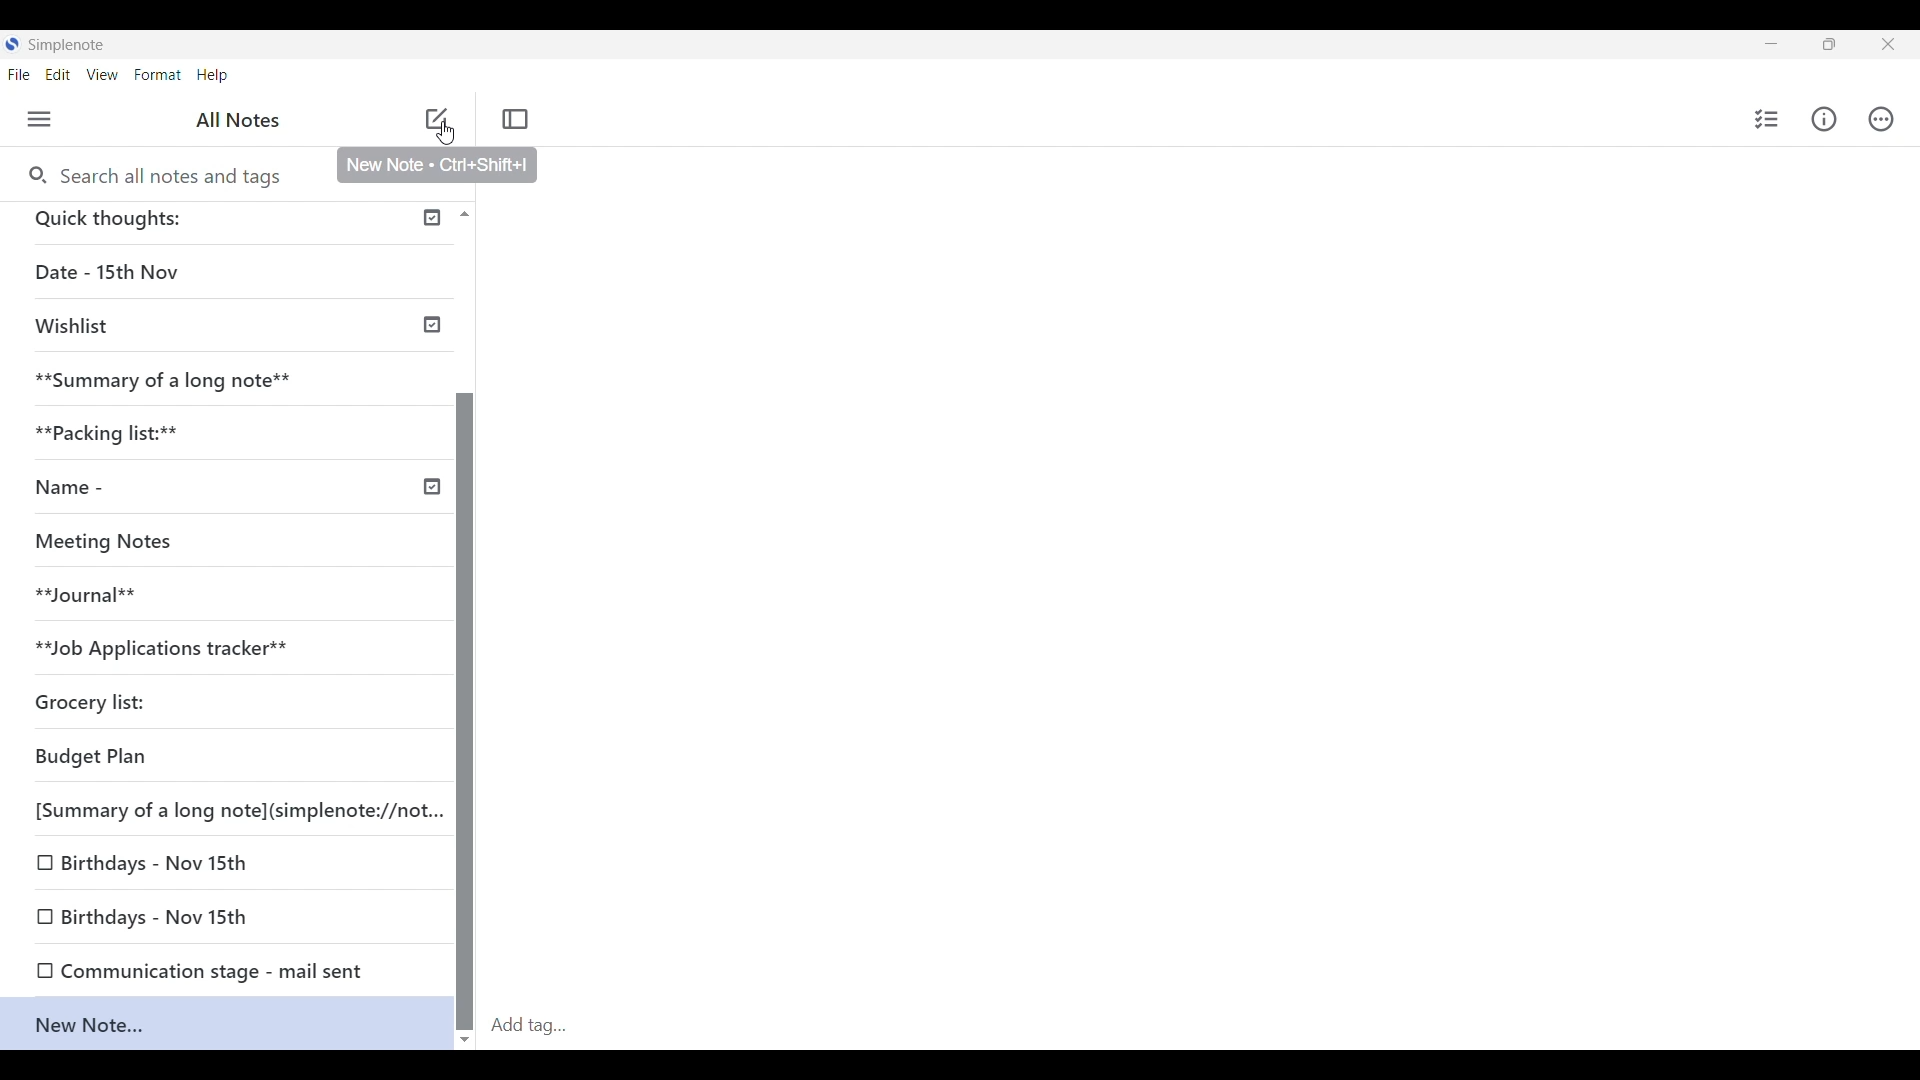  What do you see at coordinates (1767, 42) in the screenshot?
I see `Minimize` at bounding box center [1767, 42].